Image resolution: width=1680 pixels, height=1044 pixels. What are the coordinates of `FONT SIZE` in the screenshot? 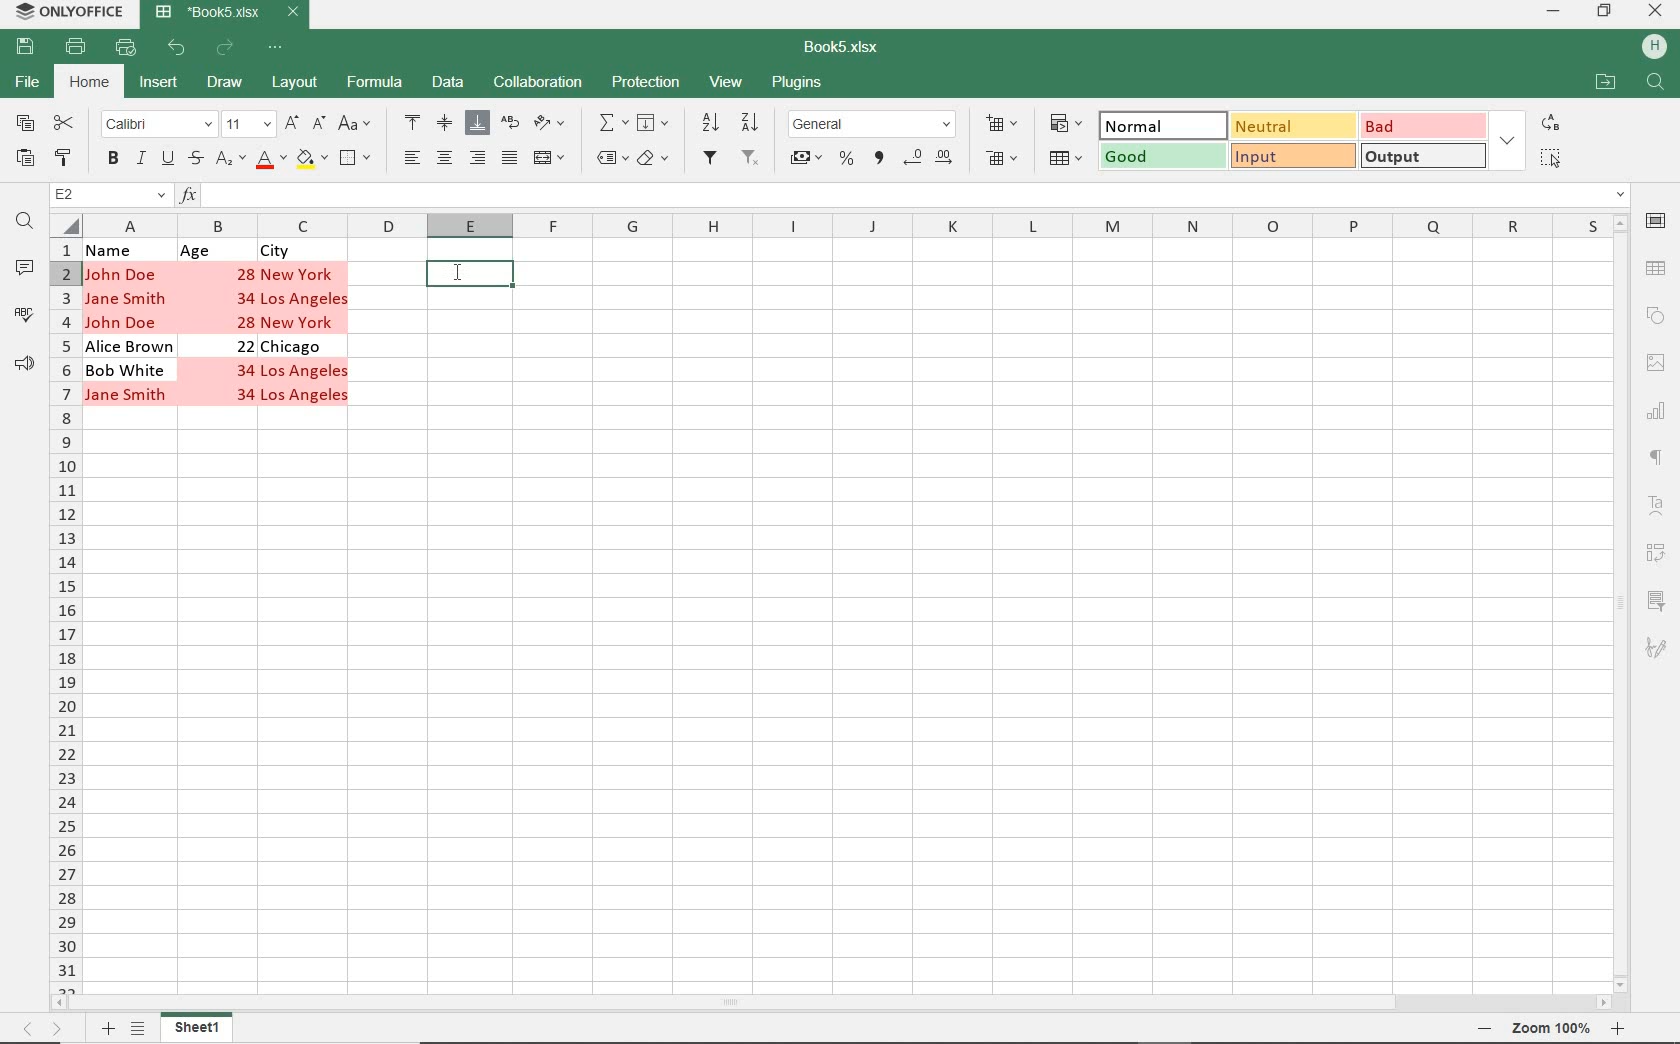 It's located at (248, 125).